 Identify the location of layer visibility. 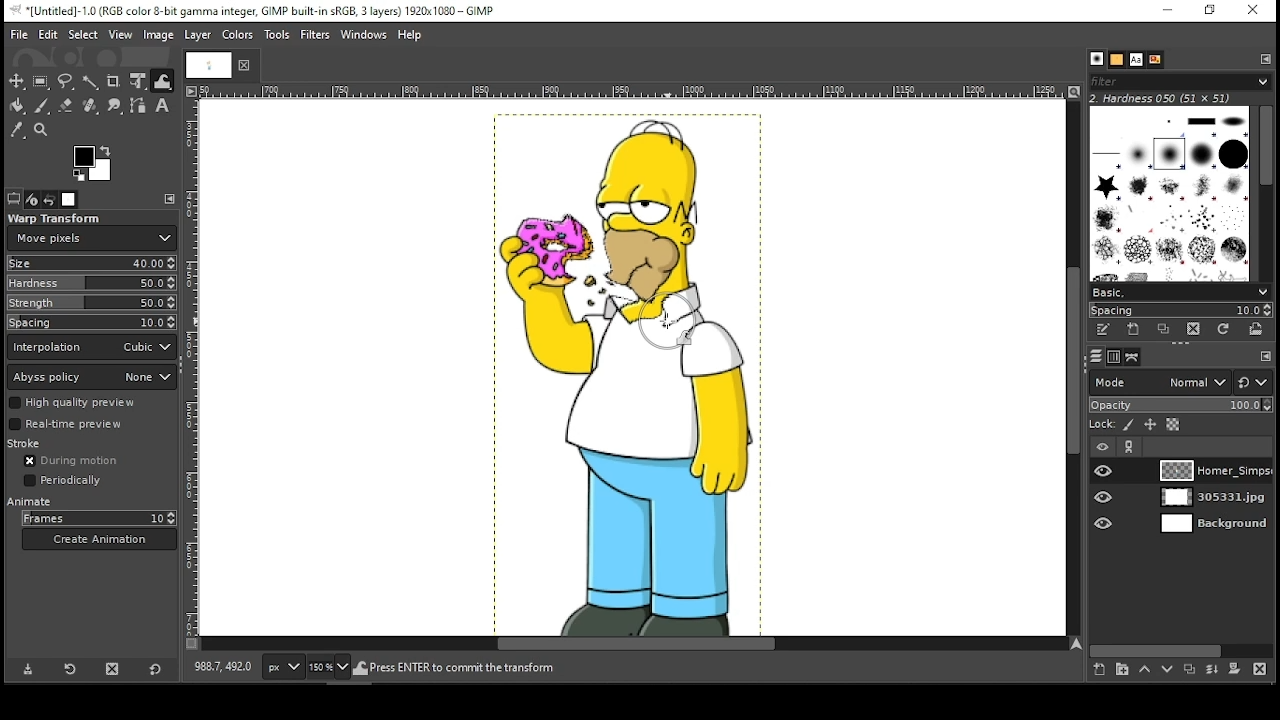
(1101, 446).